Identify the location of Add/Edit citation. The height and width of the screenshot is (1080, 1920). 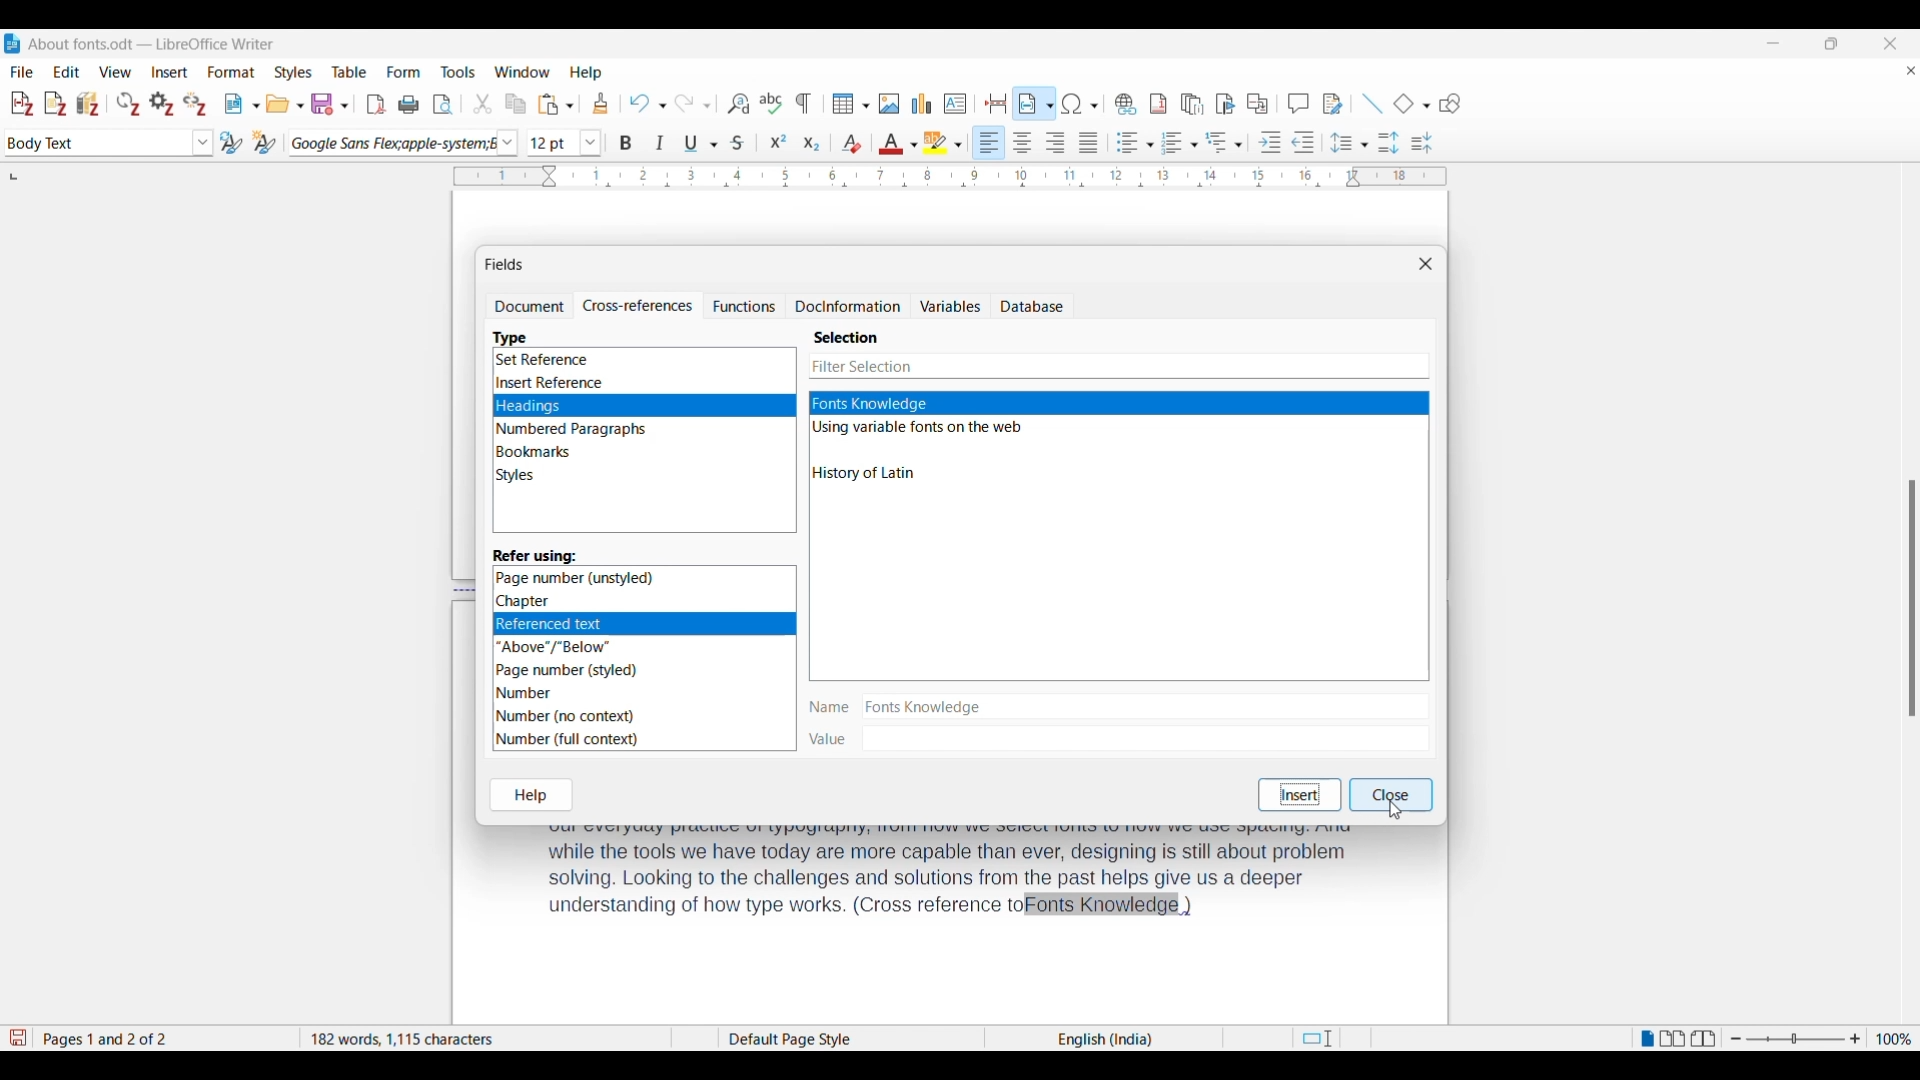
(21, 104).